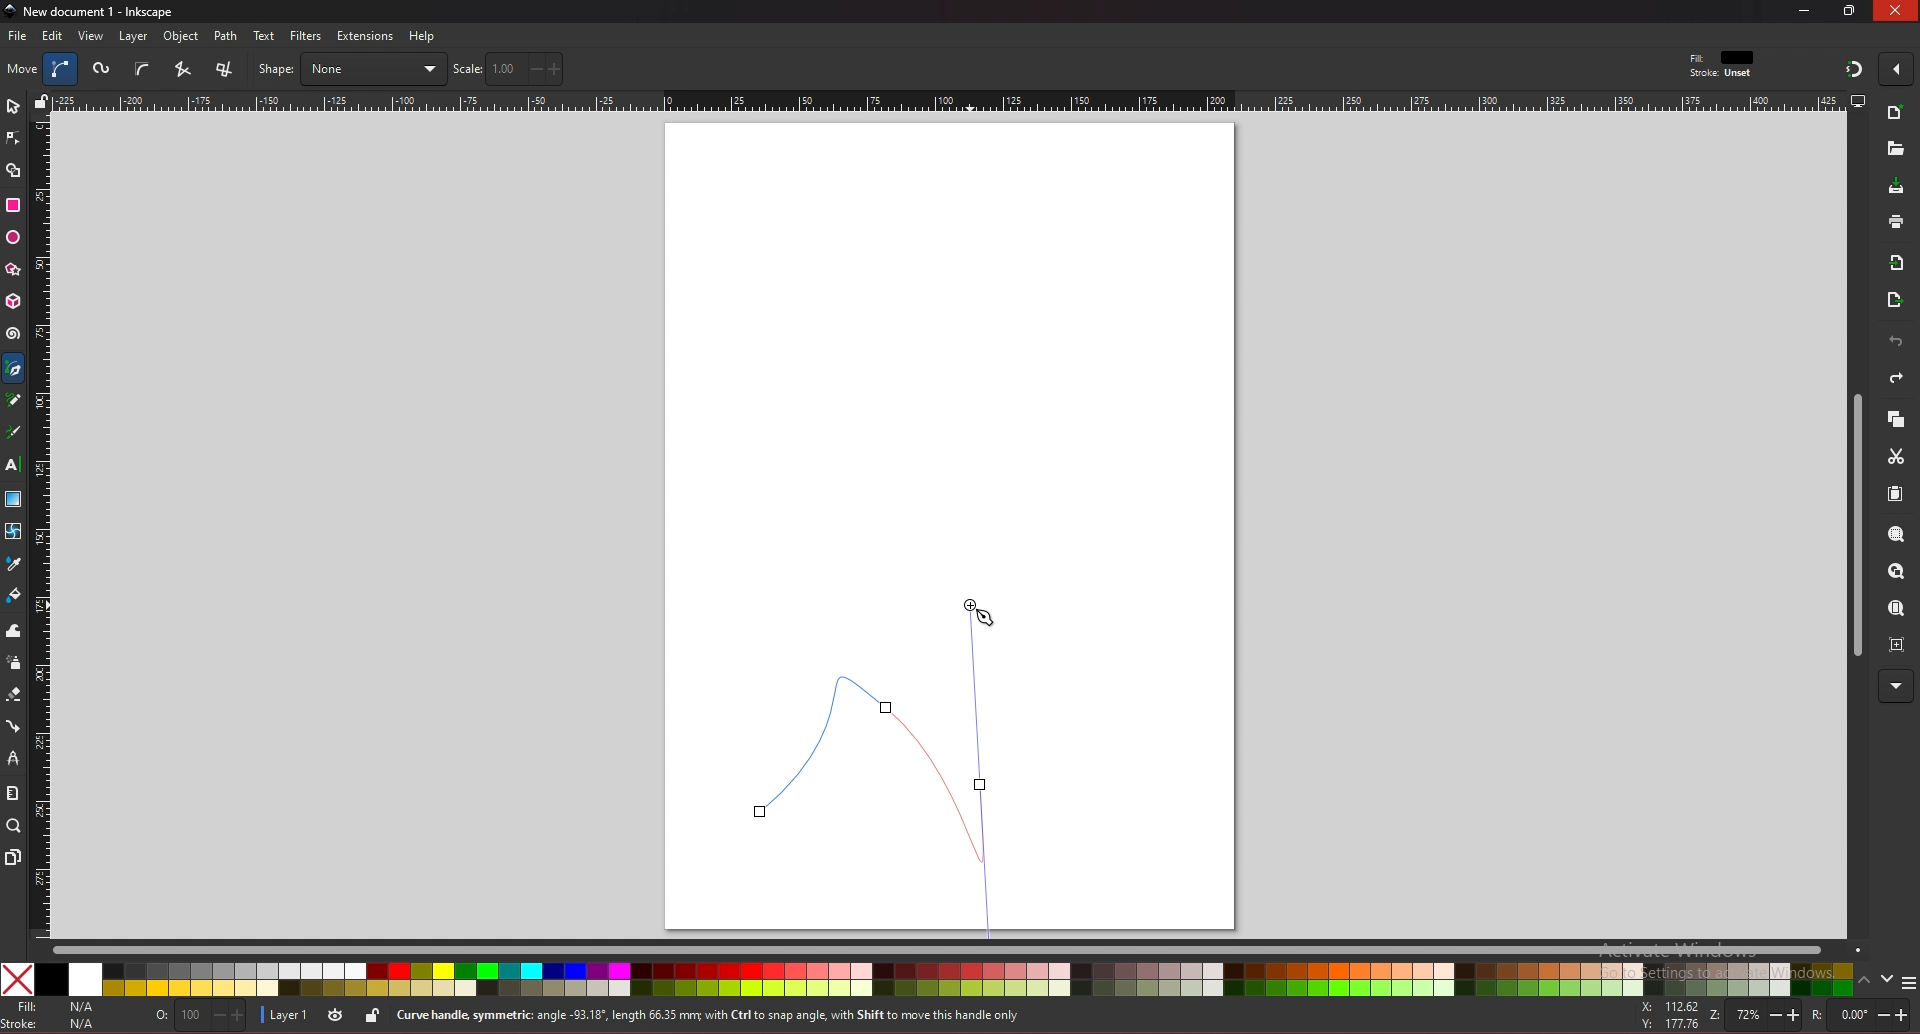  I want to click on redo, so click(1896, 378).